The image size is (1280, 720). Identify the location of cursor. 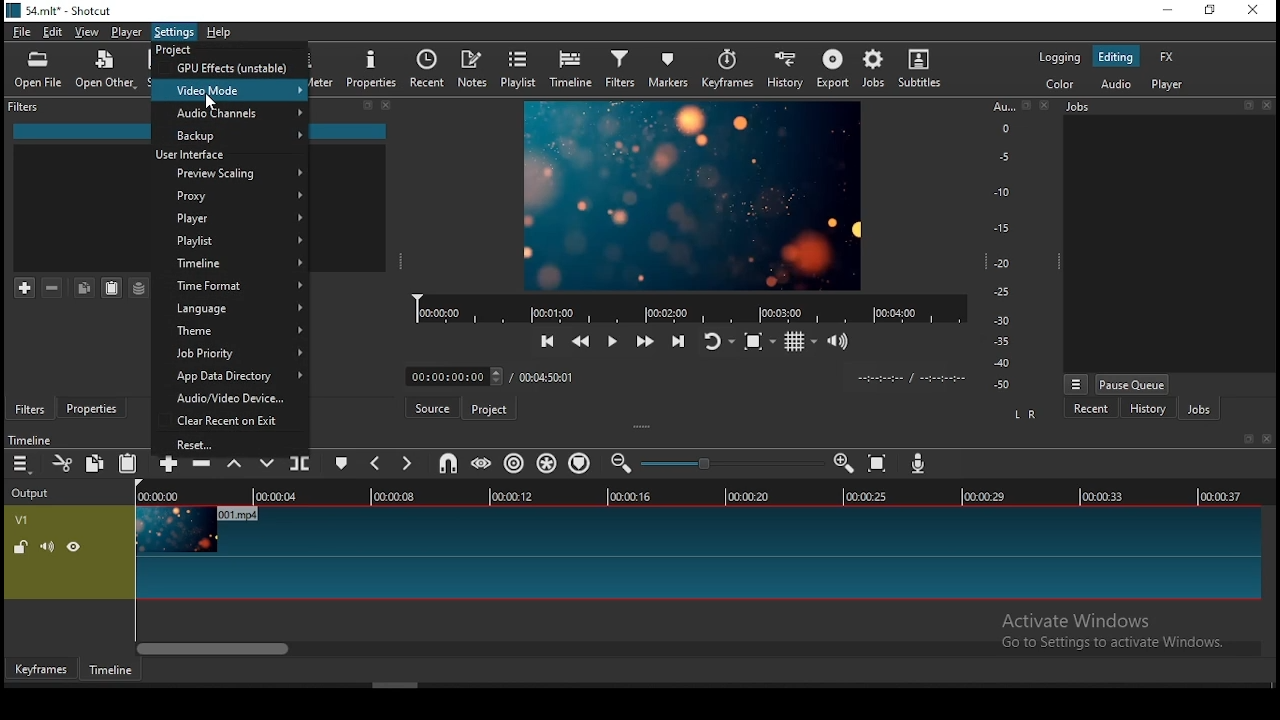
(214, 103).